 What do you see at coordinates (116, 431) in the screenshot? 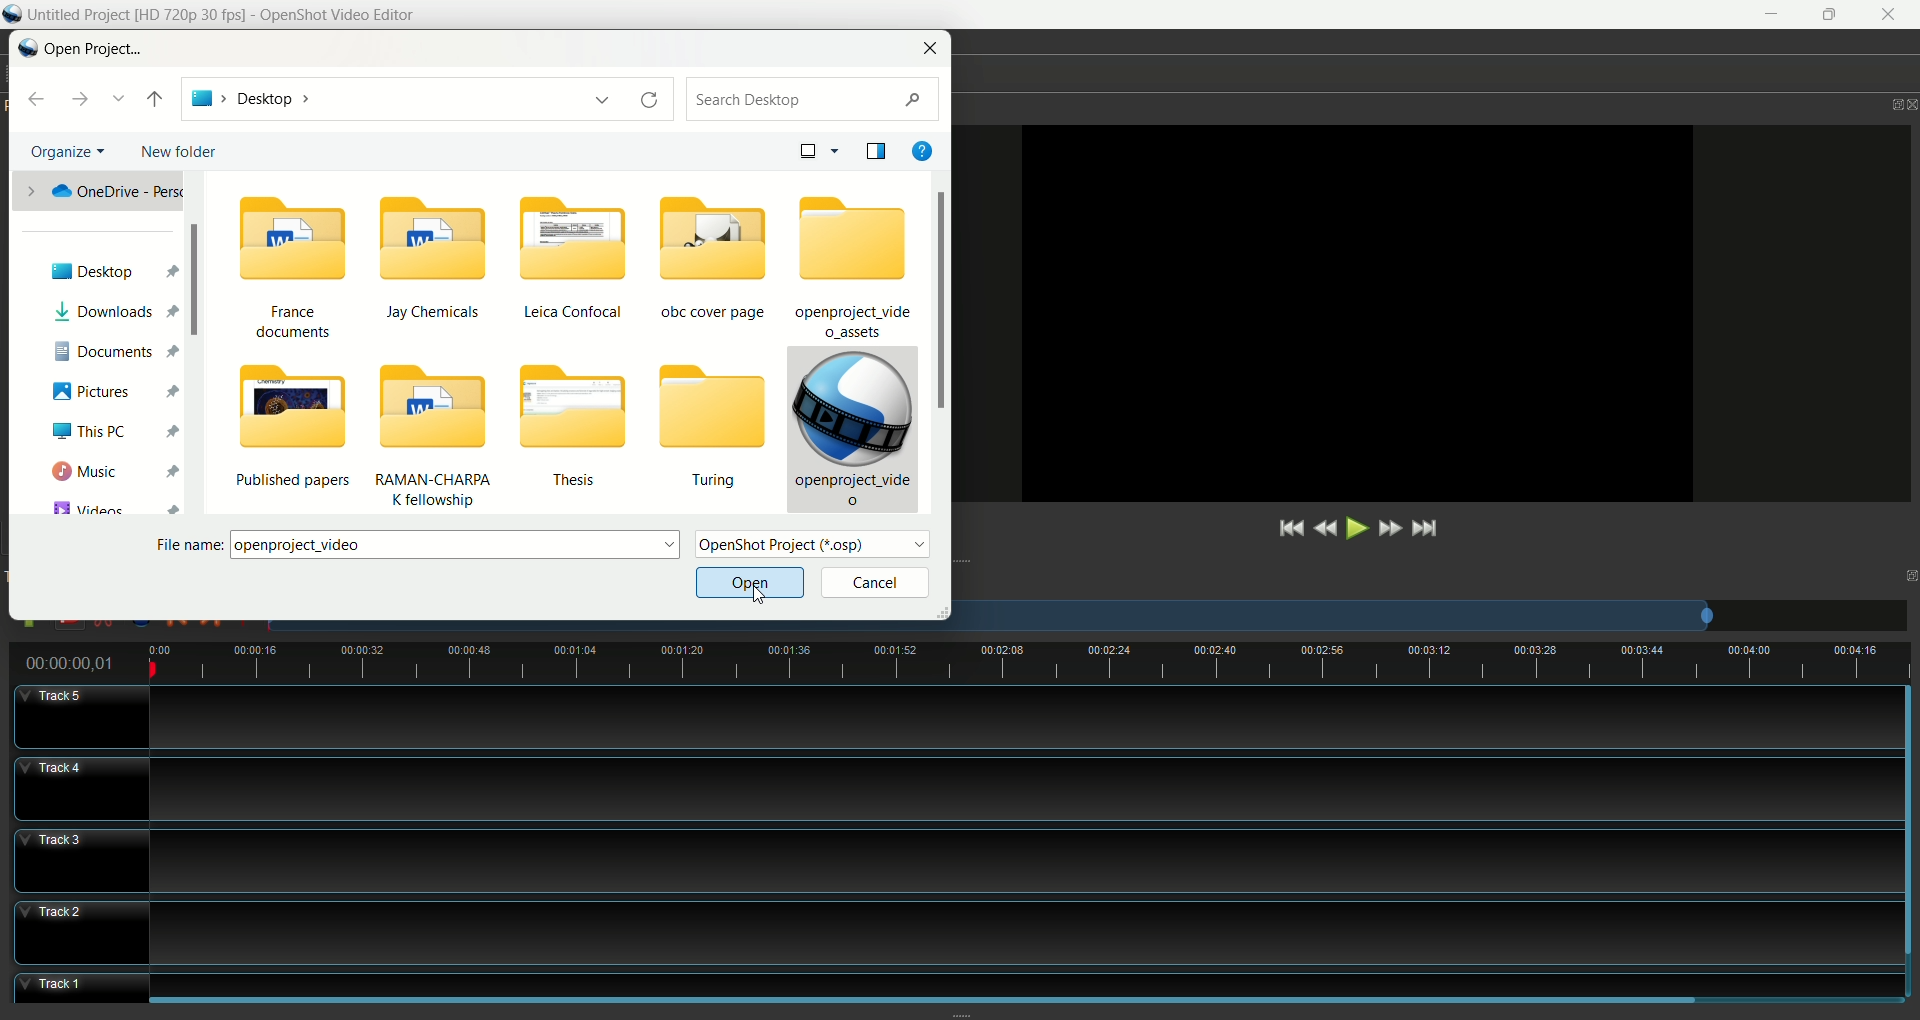
I see `this PC` at bounding box center [116, 431].